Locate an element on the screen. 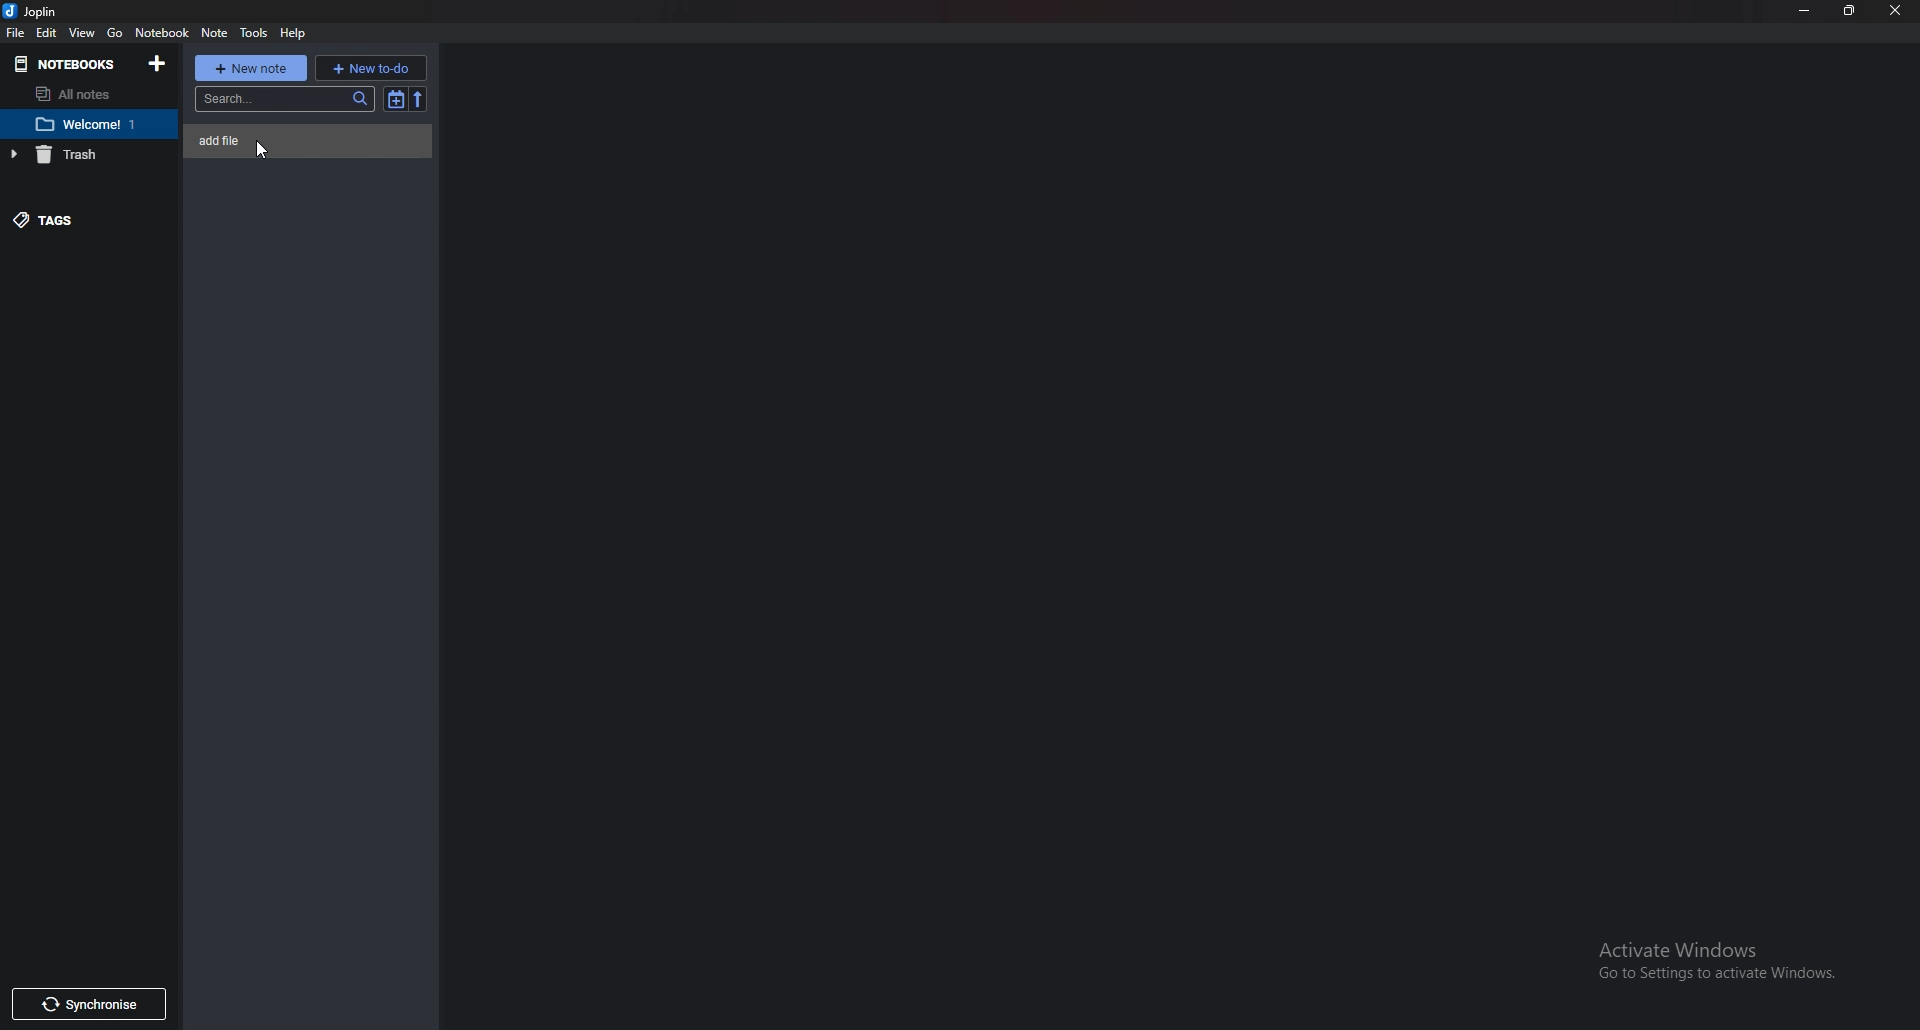 This screenshot has height=1030, width=1920. Notebook is located at coordinates (96, 123).